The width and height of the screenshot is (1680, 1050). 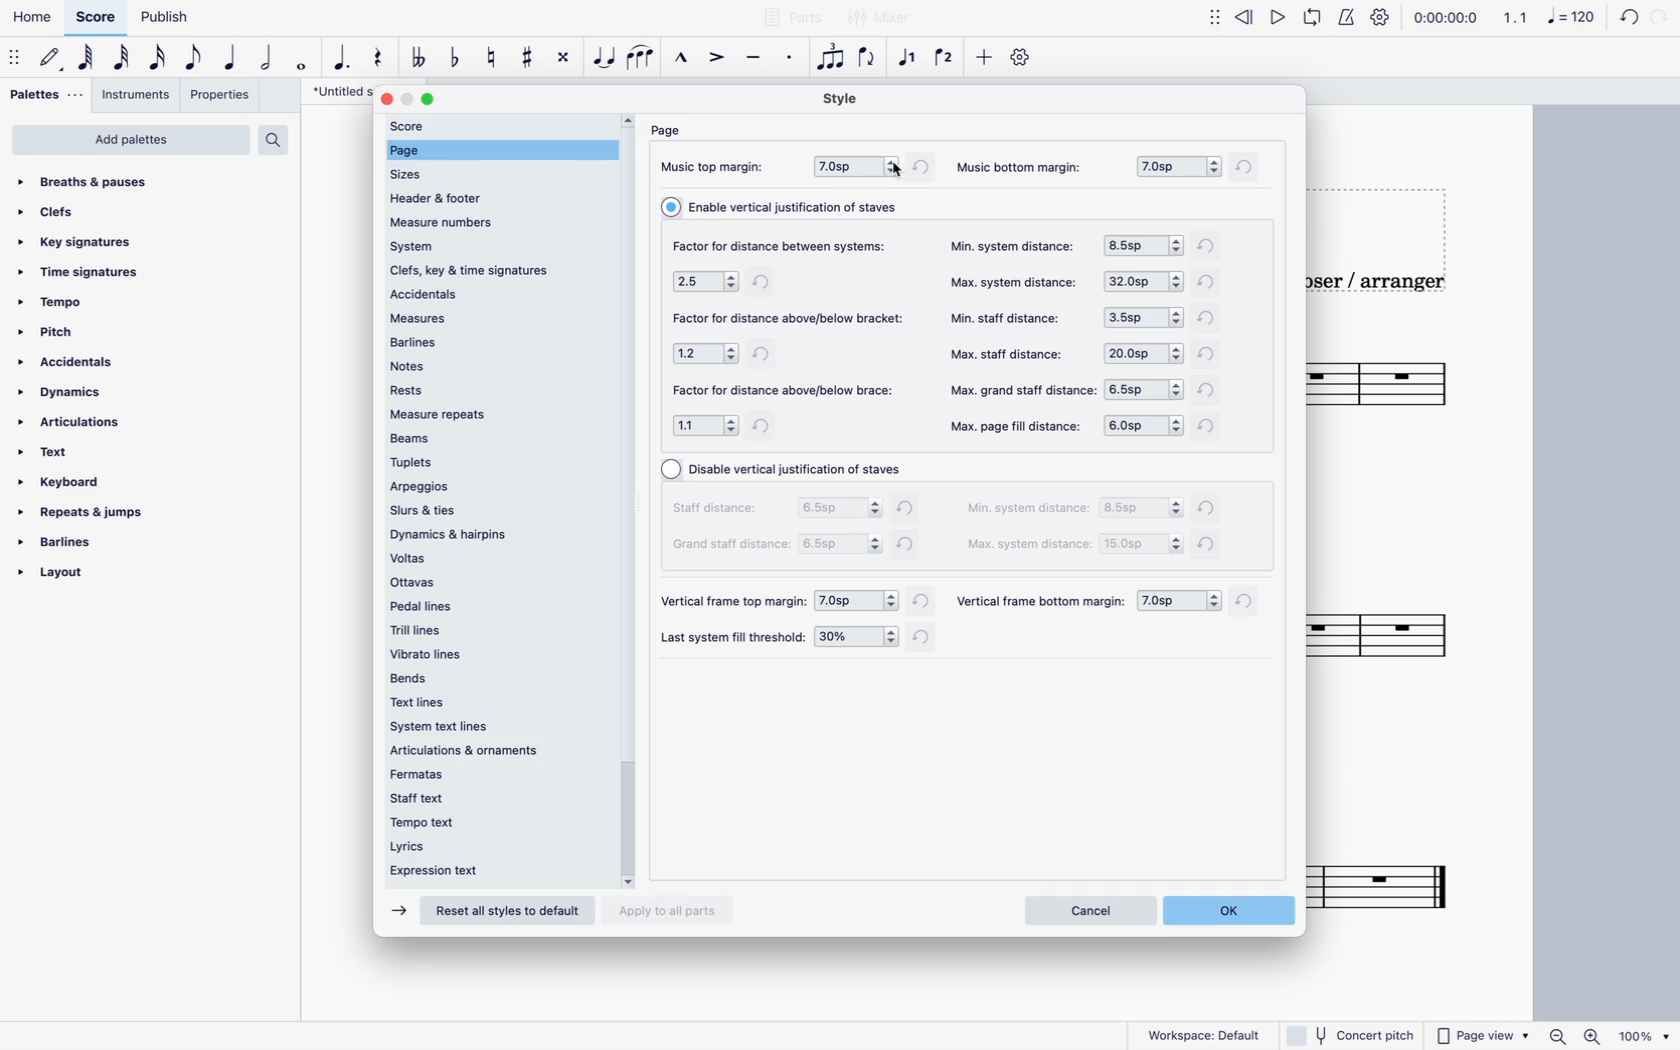 I want to click on minimize, so click(x=409, y=98).